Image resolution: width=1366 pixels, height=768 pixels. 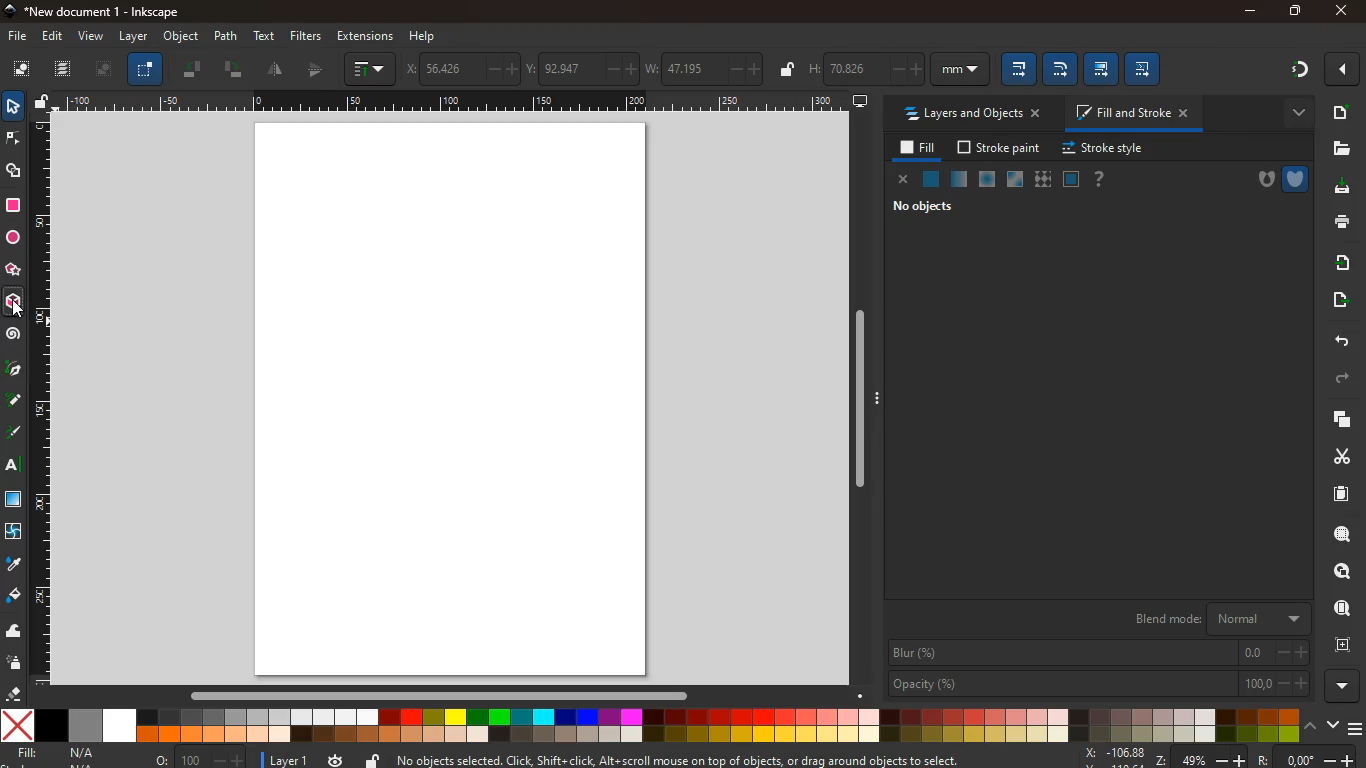 What do you see at coordinates (1338, 187) in the screenshot?
I see `dowload` at bounding box center [1338, 187].